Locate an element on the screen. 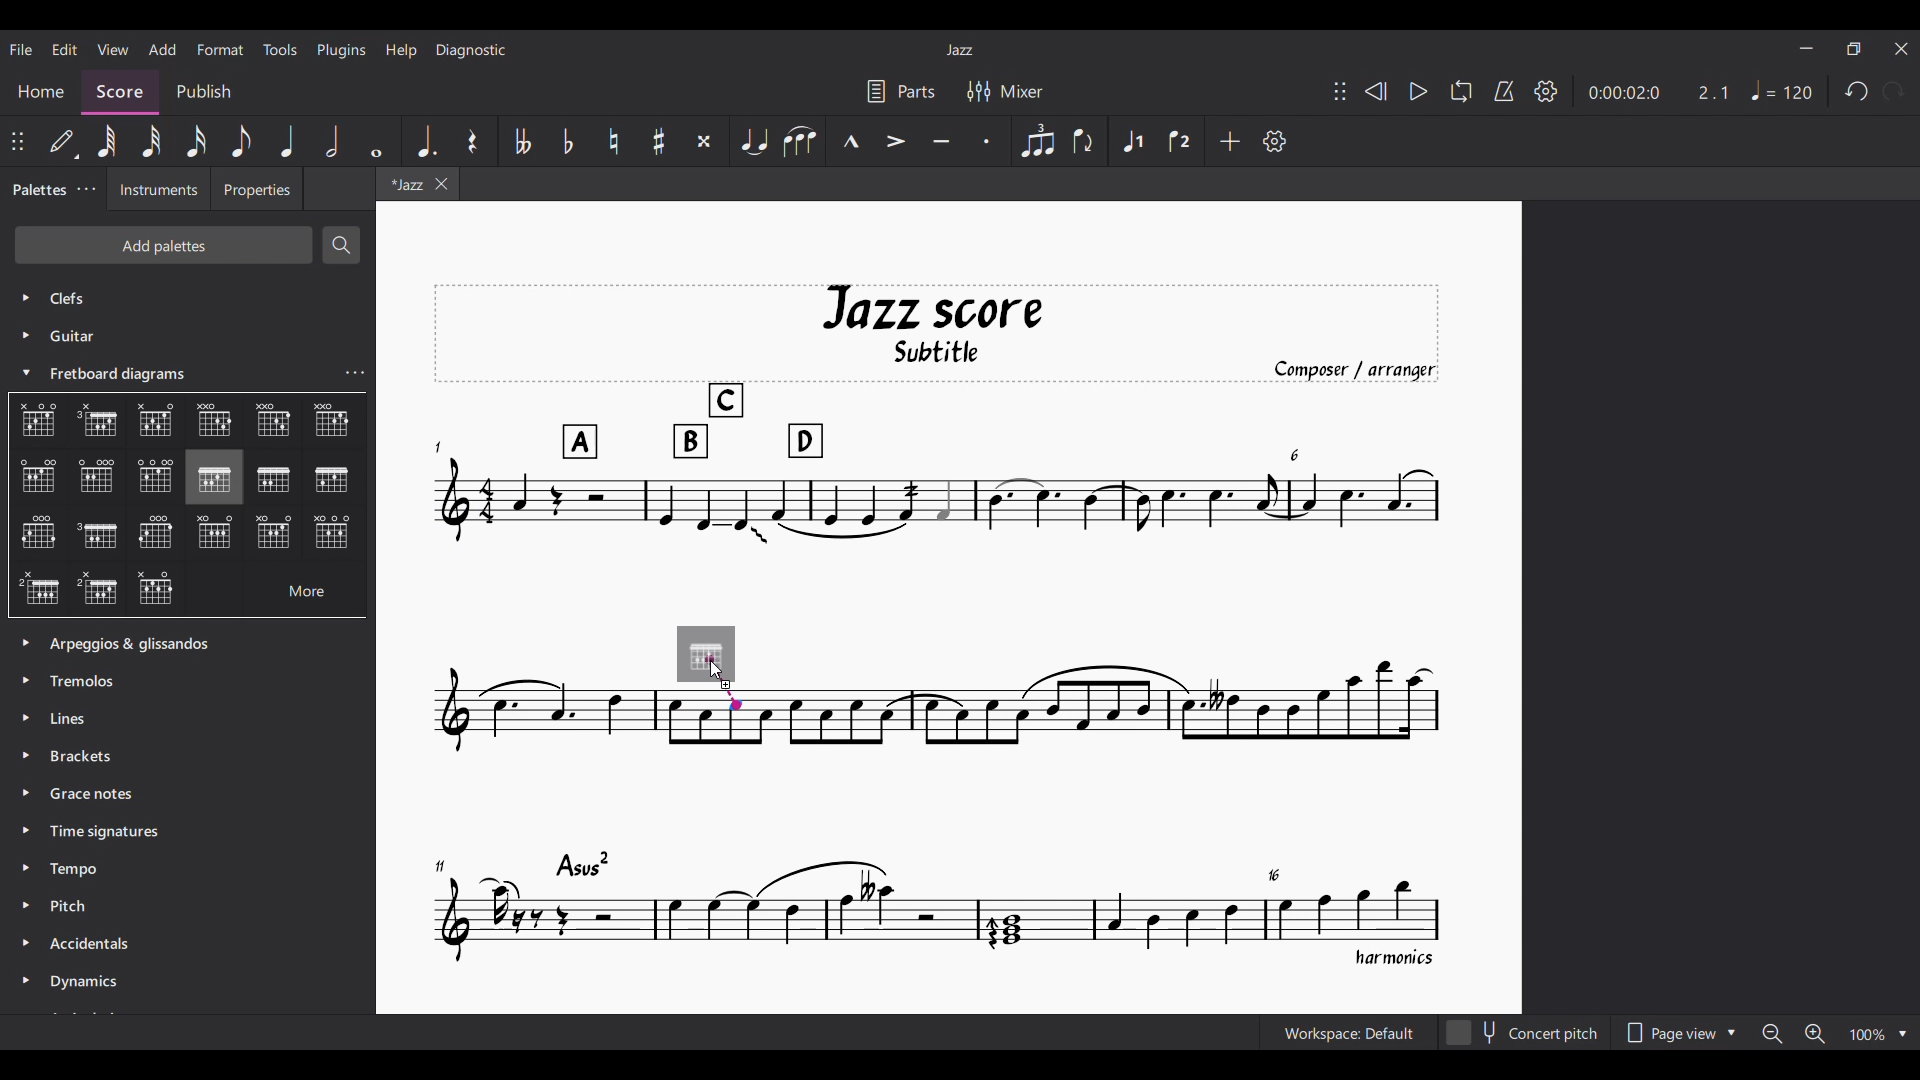 This screenshot has height=1080, width=1920. Play is located at coordinates (1420, 92).